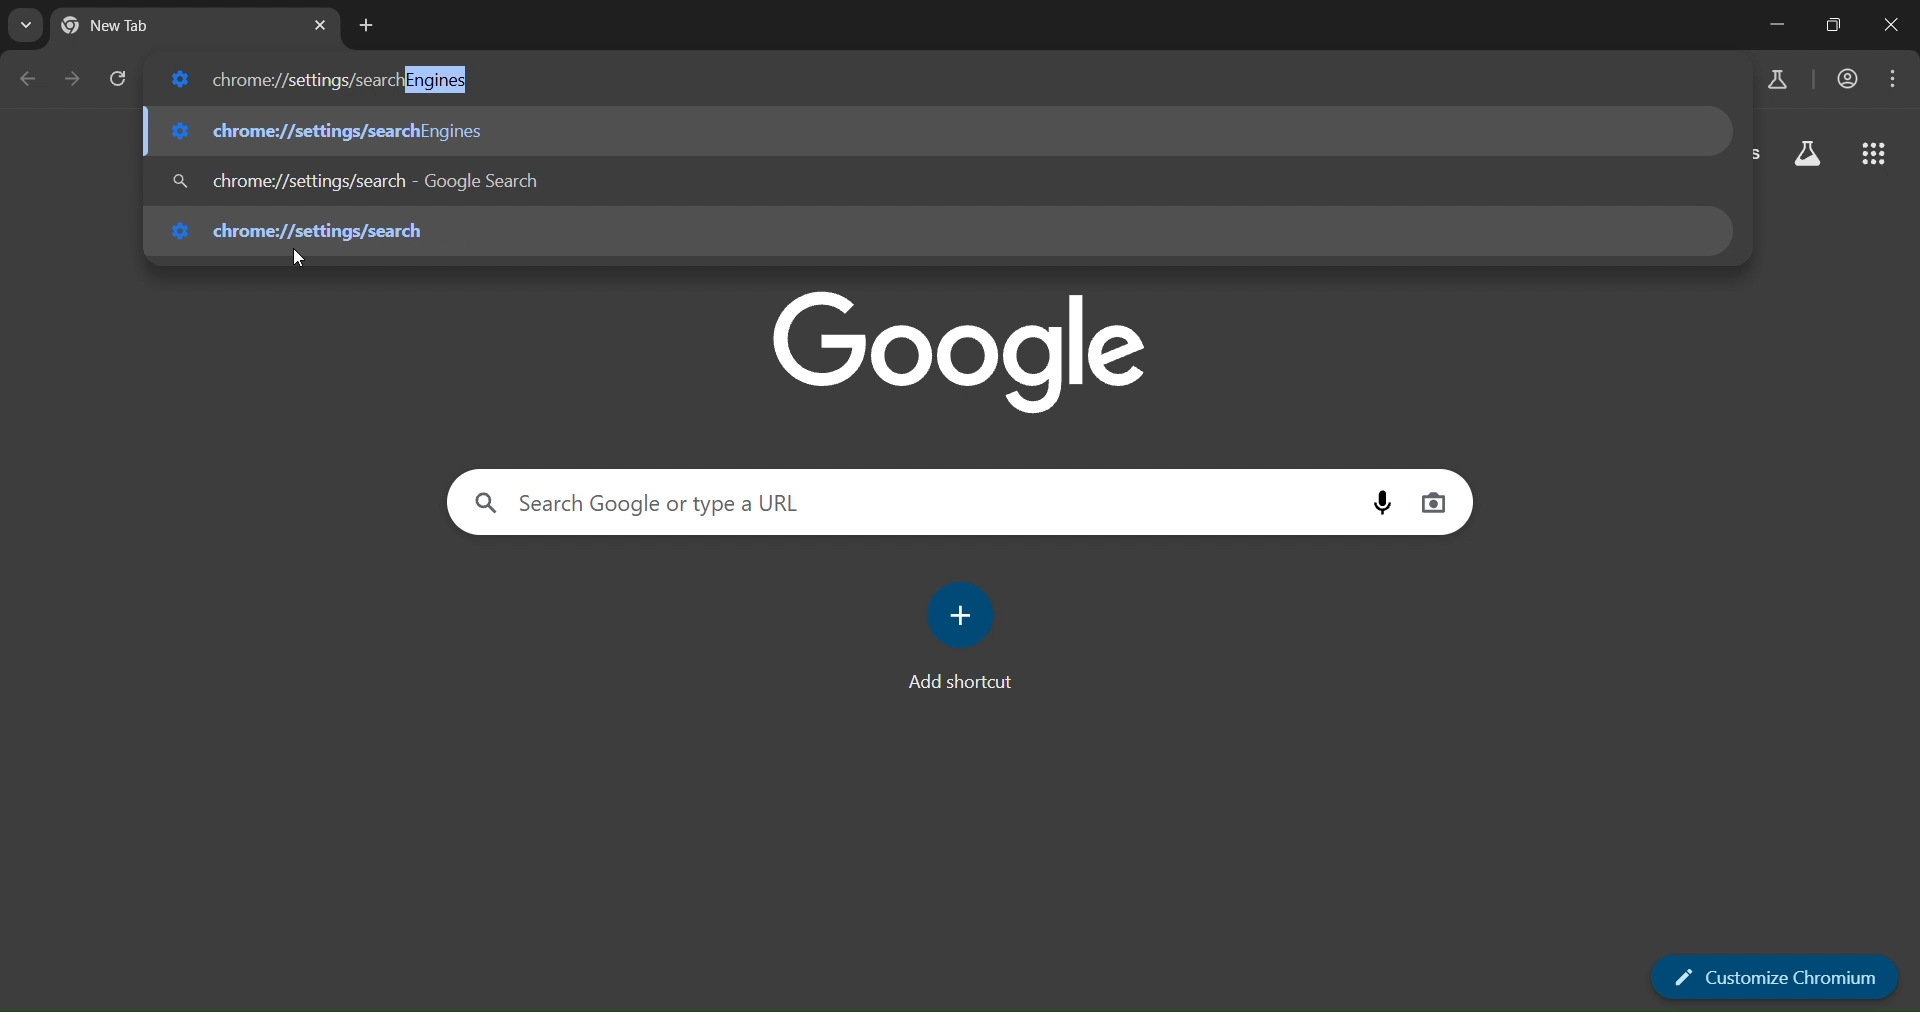 The width and height of the screenshot is (1920, 1012). I want to click on account, so click(1848, 82).